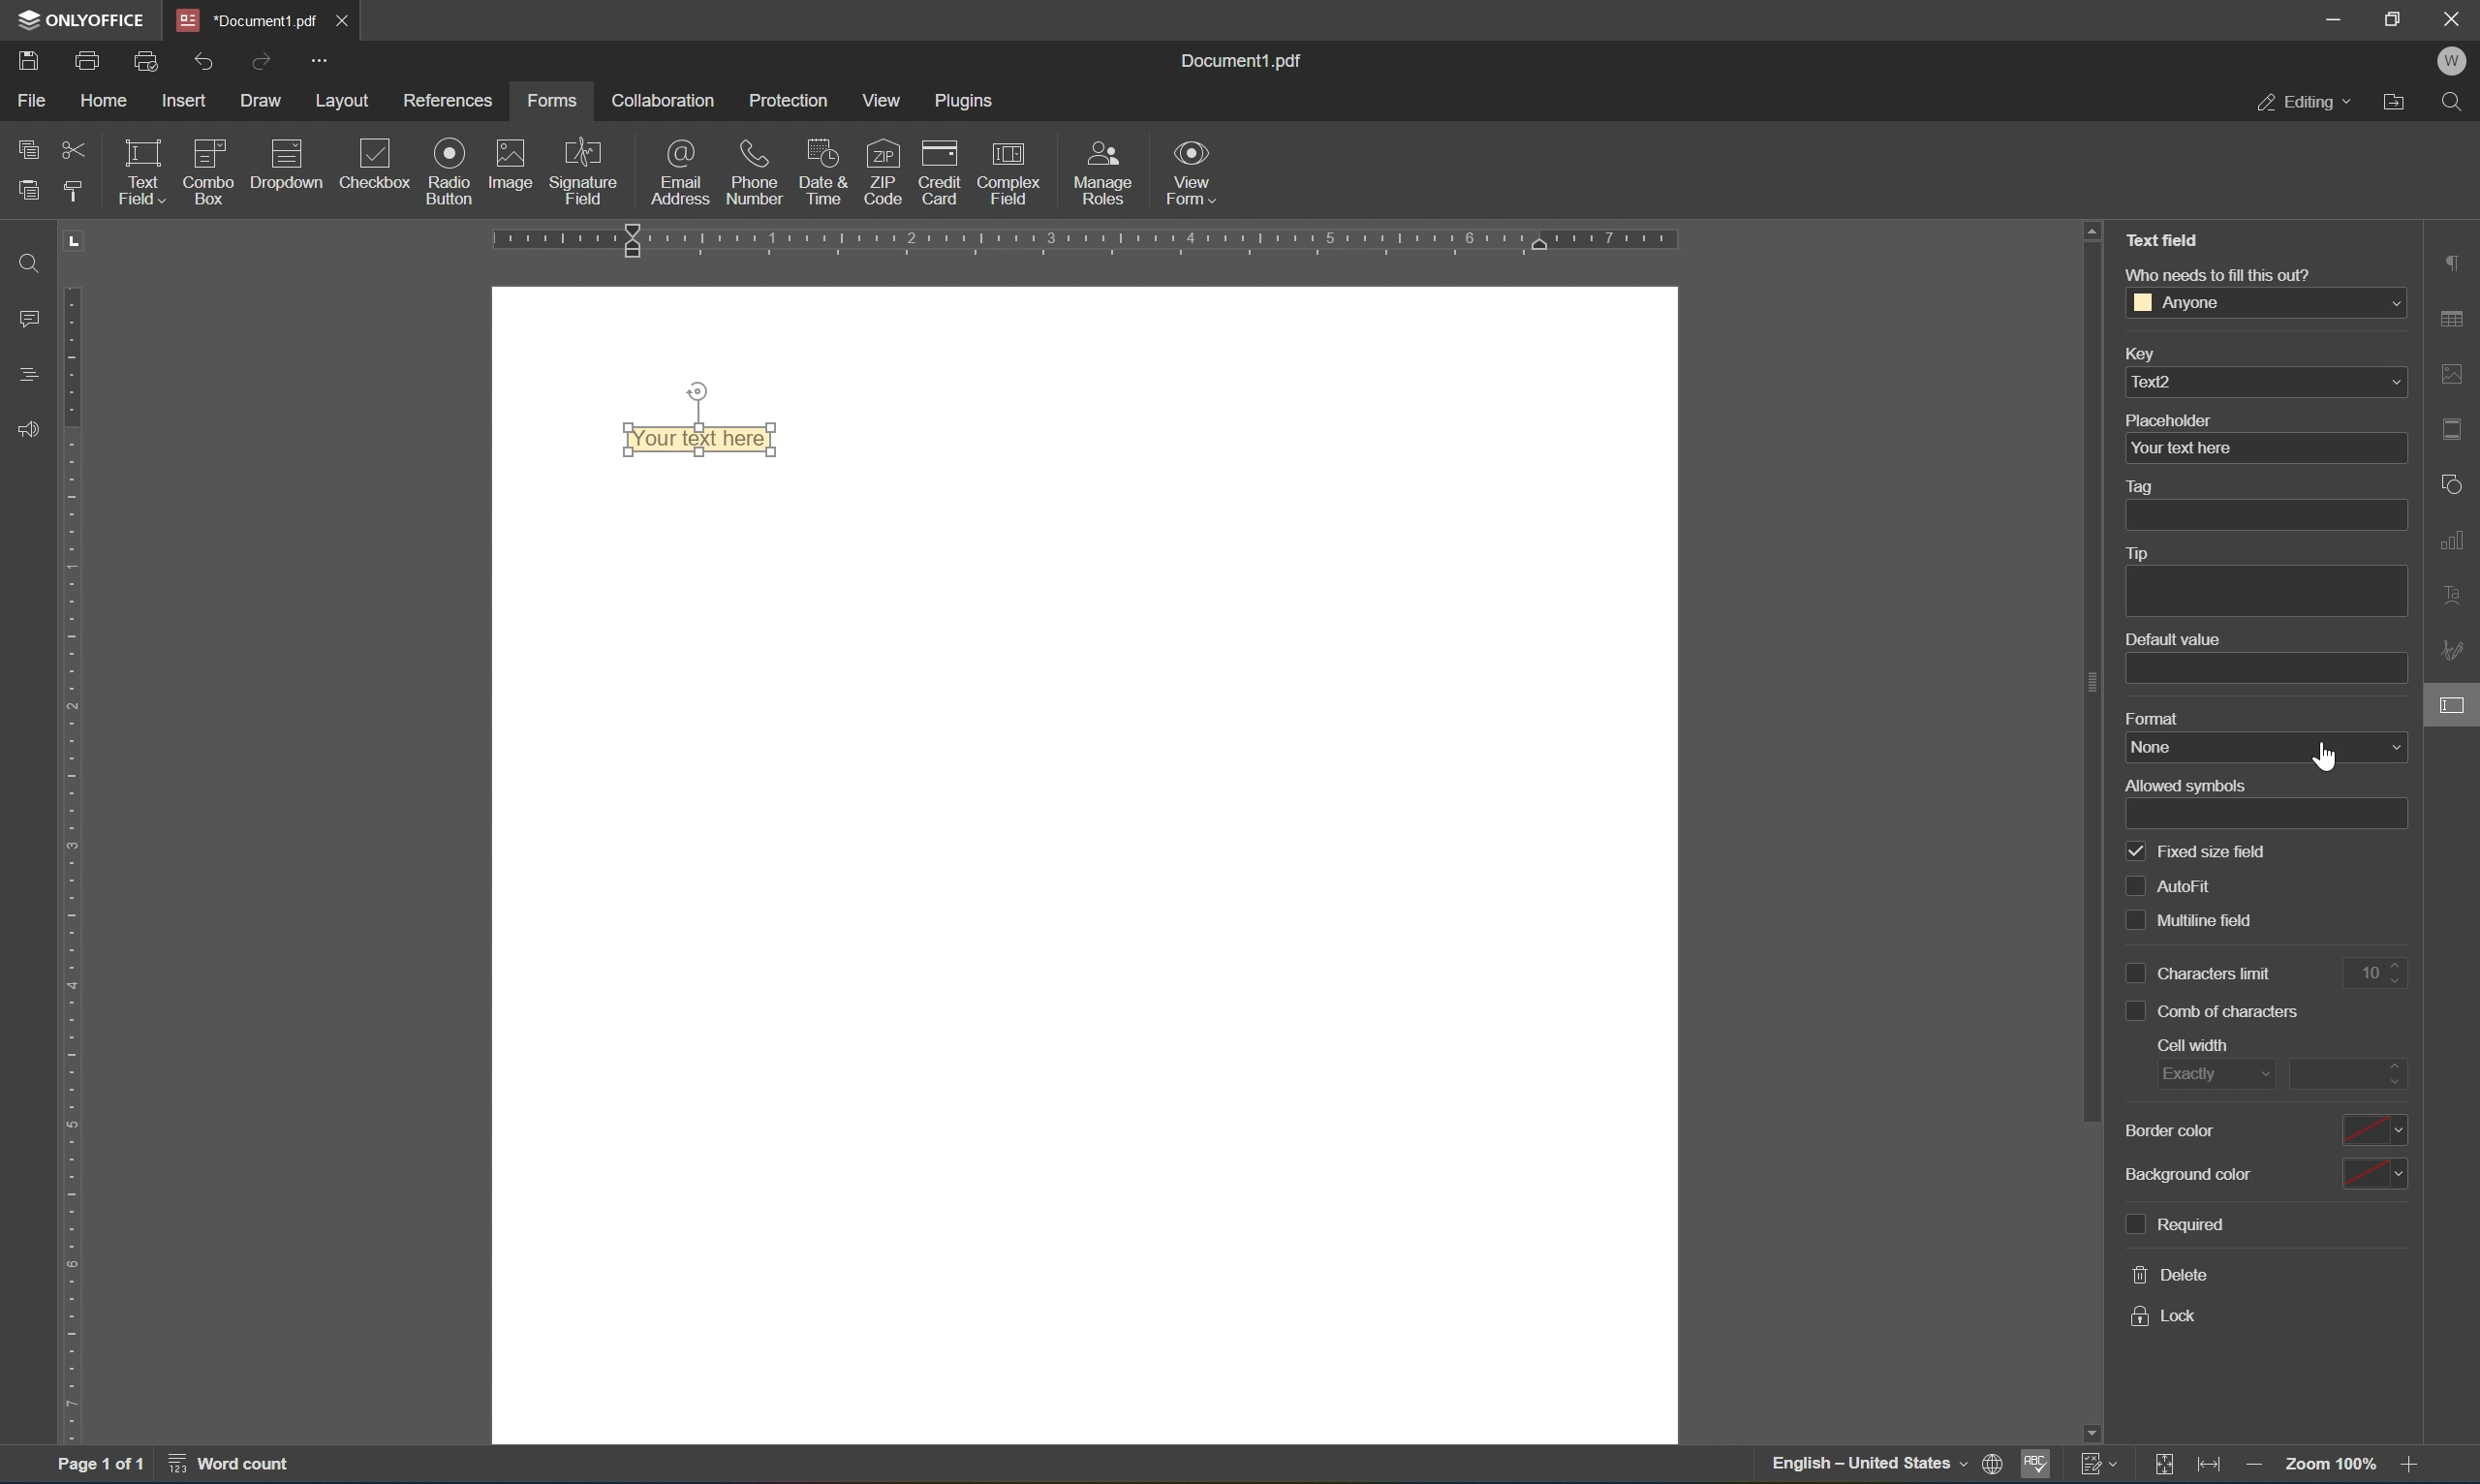  I want to click on collaboration, so click(667, 102).